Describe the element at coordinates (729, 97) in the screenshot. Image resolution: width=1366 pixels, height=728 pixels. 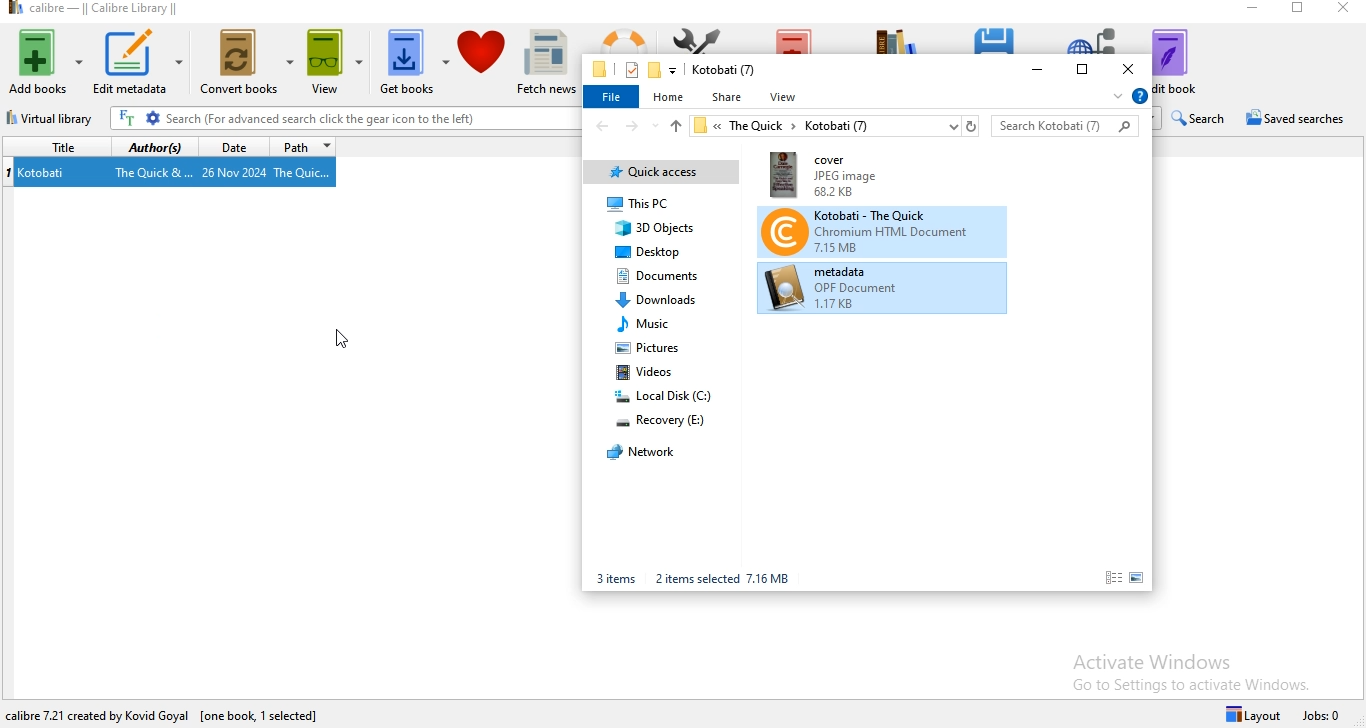
I see `share` at that location.